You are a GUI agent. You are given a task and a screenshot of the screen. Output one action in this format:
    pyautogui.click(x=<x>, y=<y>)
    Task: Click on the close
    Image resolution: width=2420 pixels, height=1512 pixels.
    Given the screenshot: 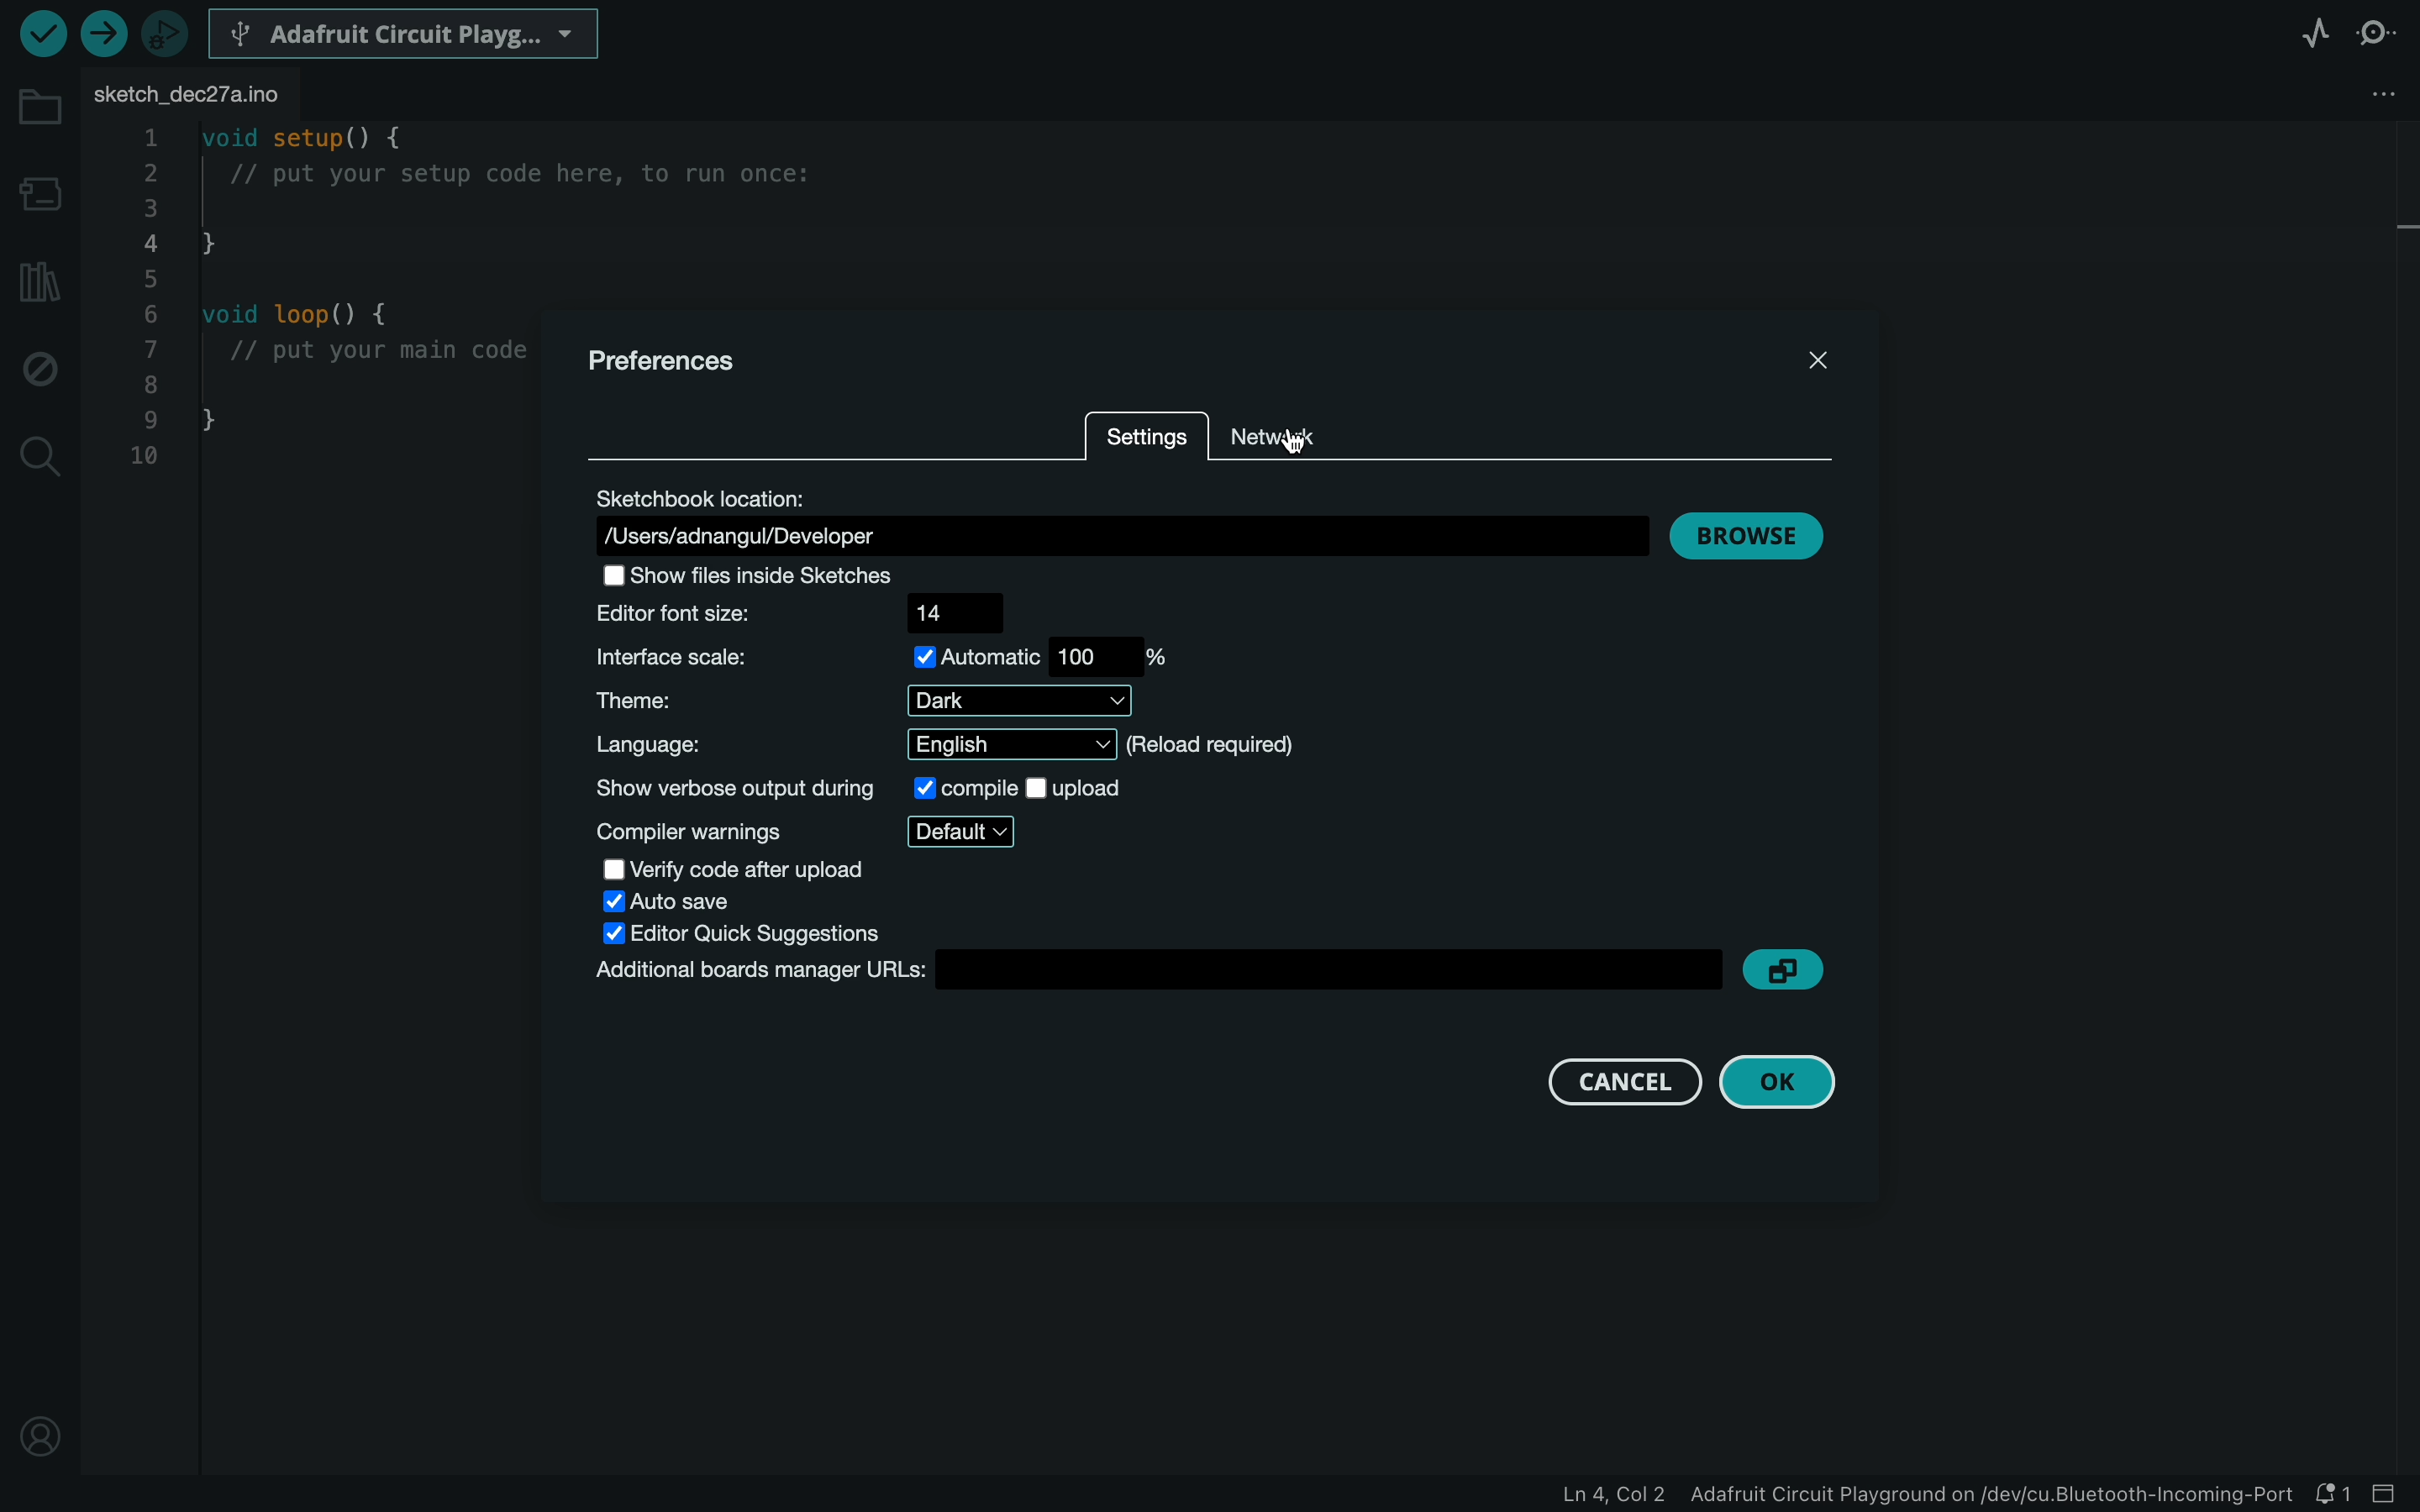 What is the action you would take?
    pyautogui.click(x=1814, y=355)
    